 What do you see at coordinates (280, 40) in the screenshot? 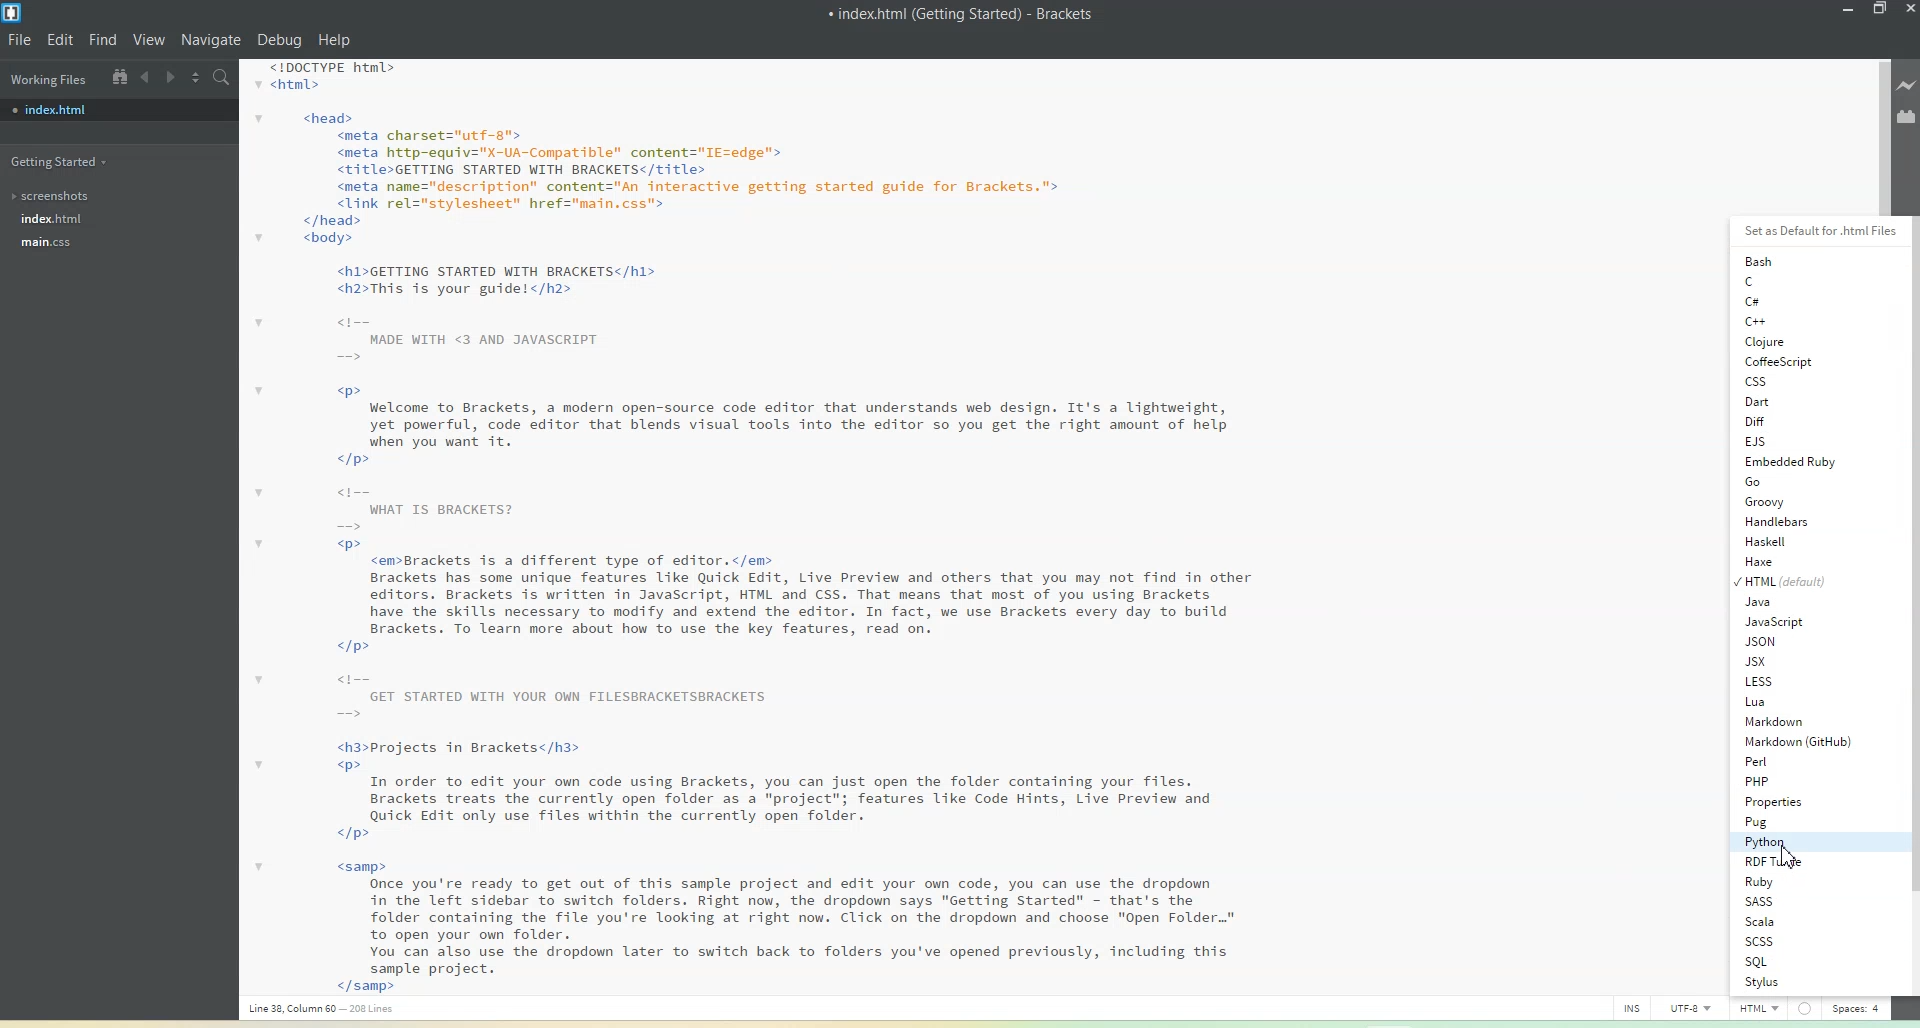
I see `Debug` at bounding box center [280, 40].